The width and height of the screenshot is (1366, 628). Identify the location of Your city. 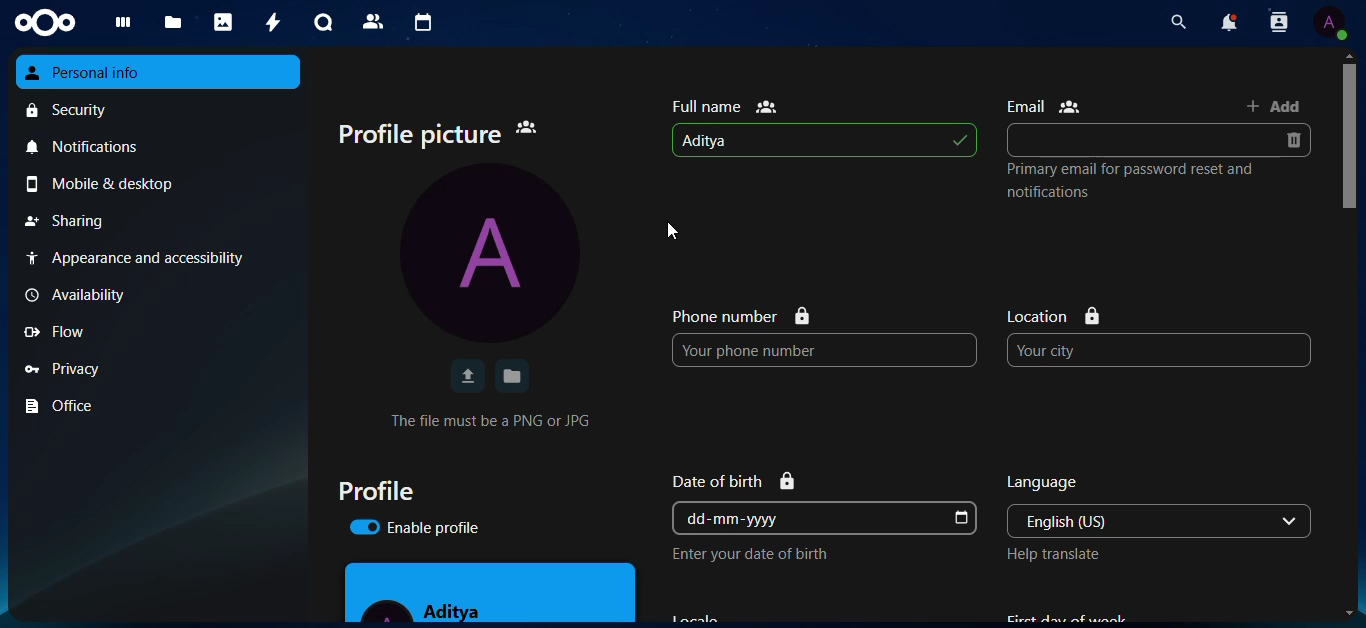
(1159, 350).